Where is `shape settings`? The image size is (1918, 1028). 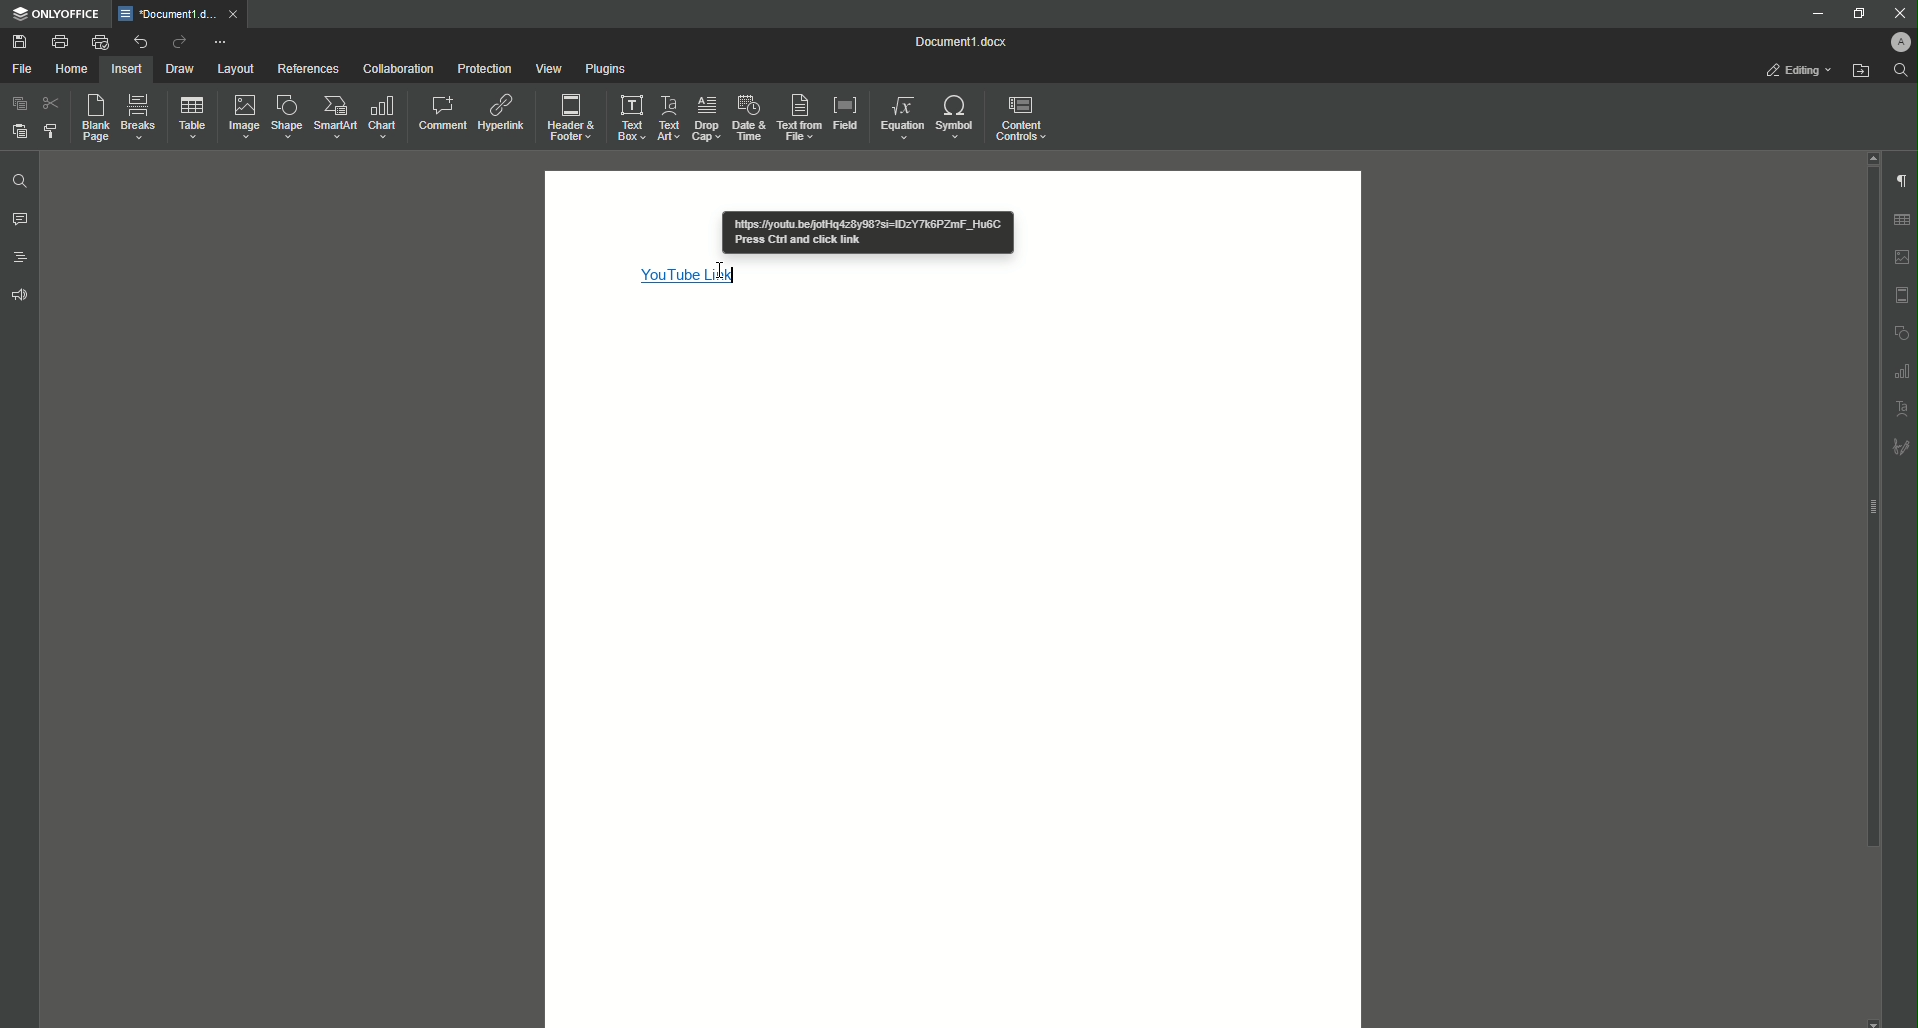
shape settings is located at coordinates (1903, 332).